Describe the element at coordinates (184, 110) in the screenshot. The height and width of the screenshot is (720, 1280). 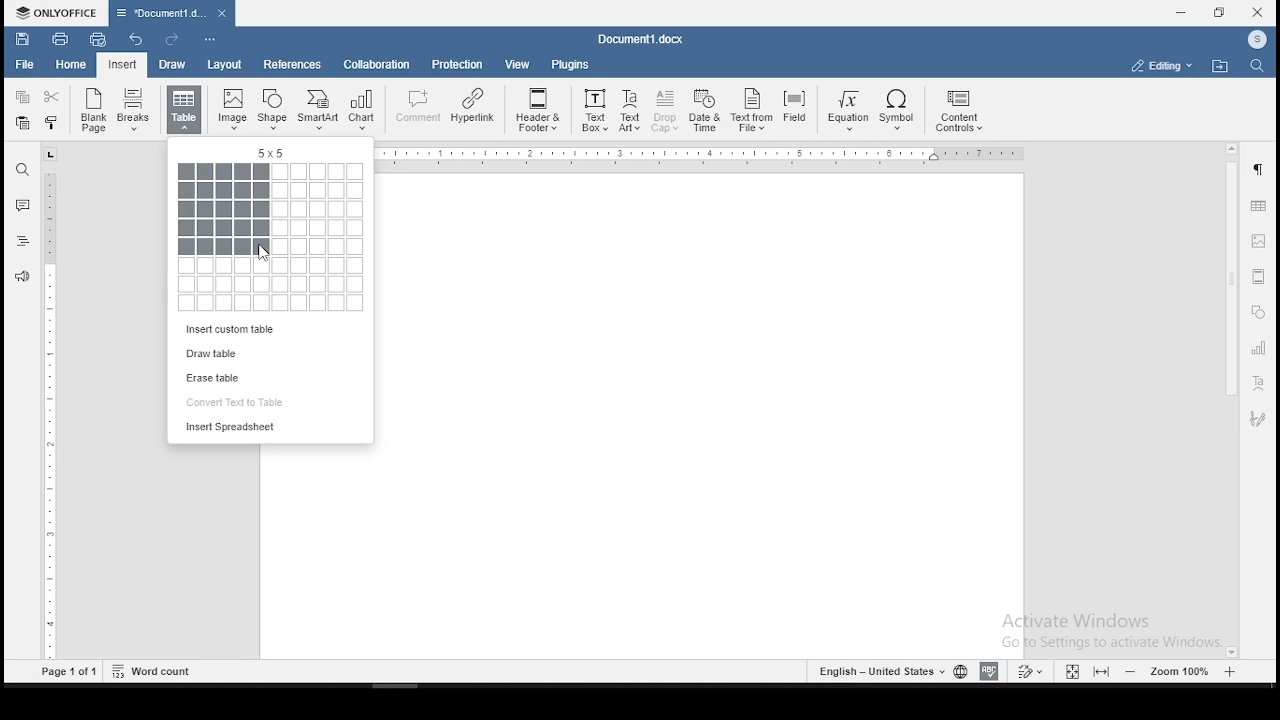
I see `insert a table` at that location.